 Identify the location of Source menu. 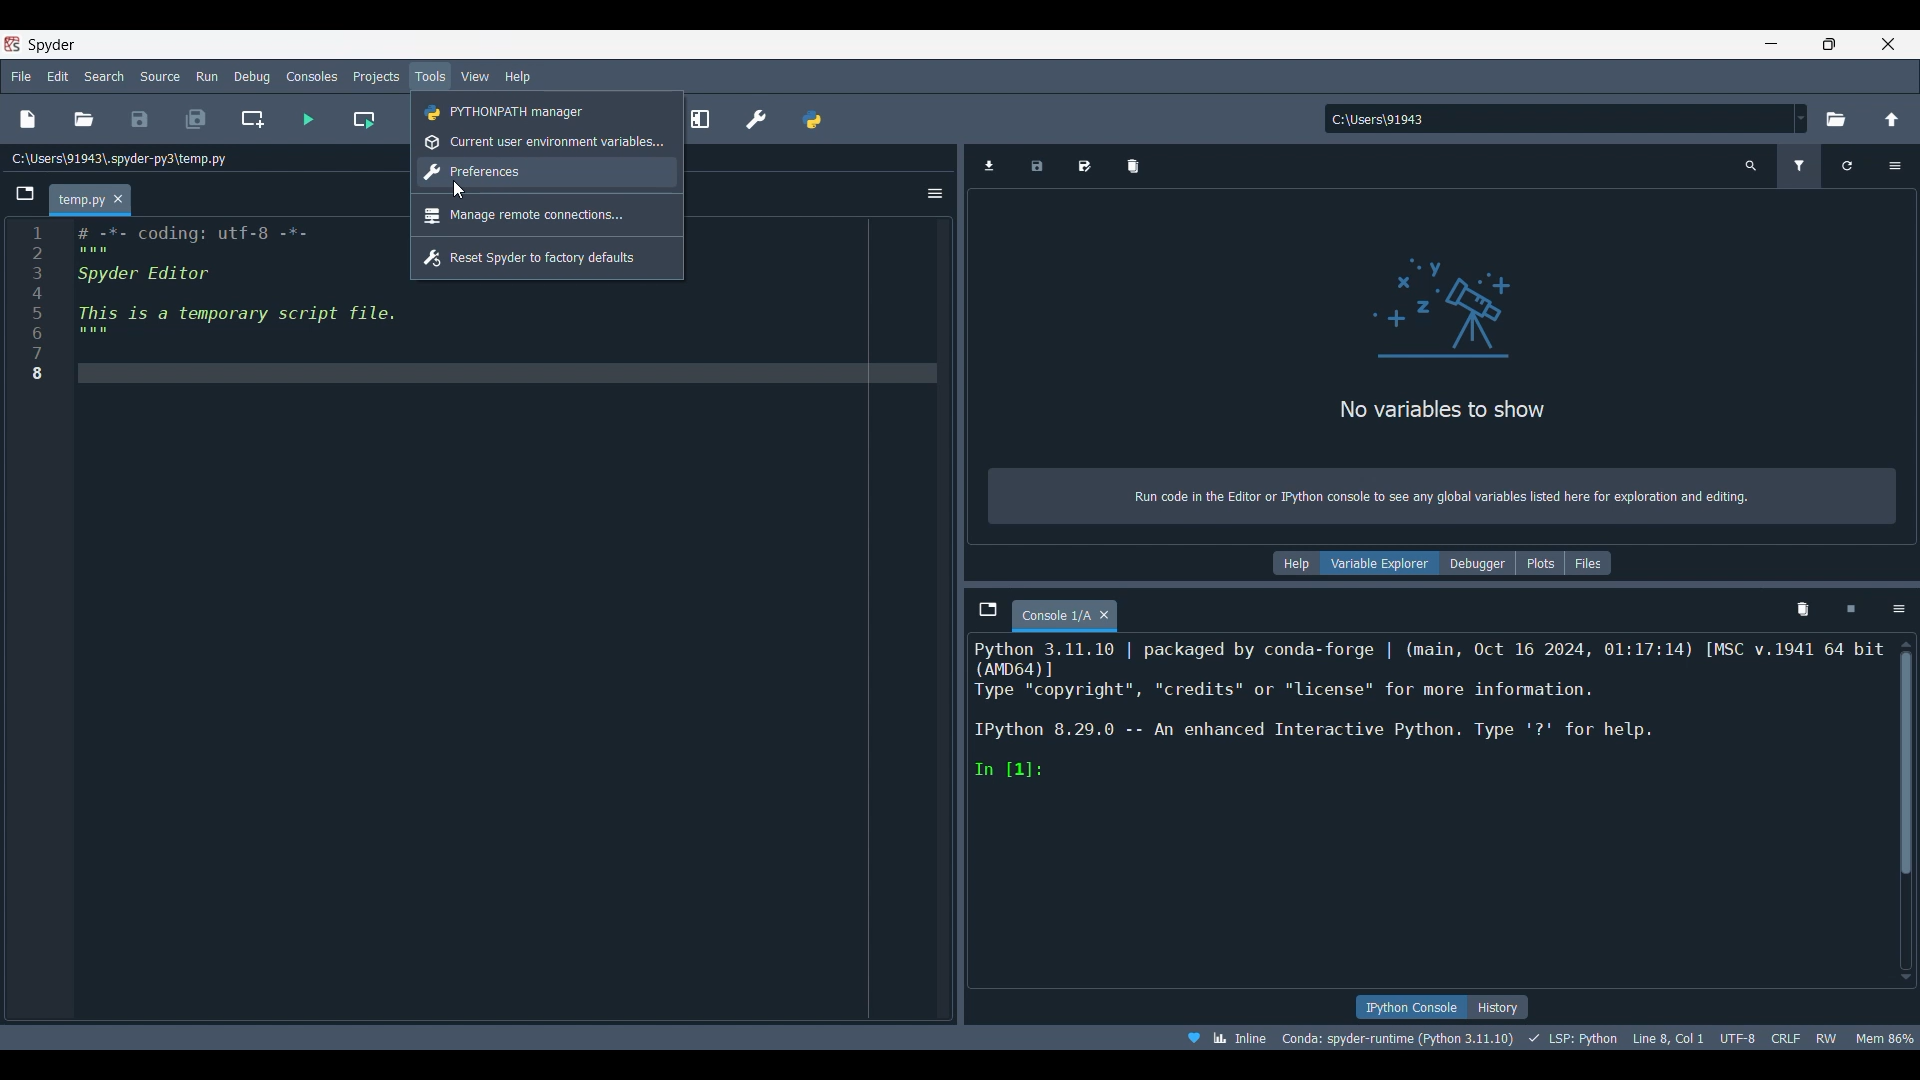
(161, 75).